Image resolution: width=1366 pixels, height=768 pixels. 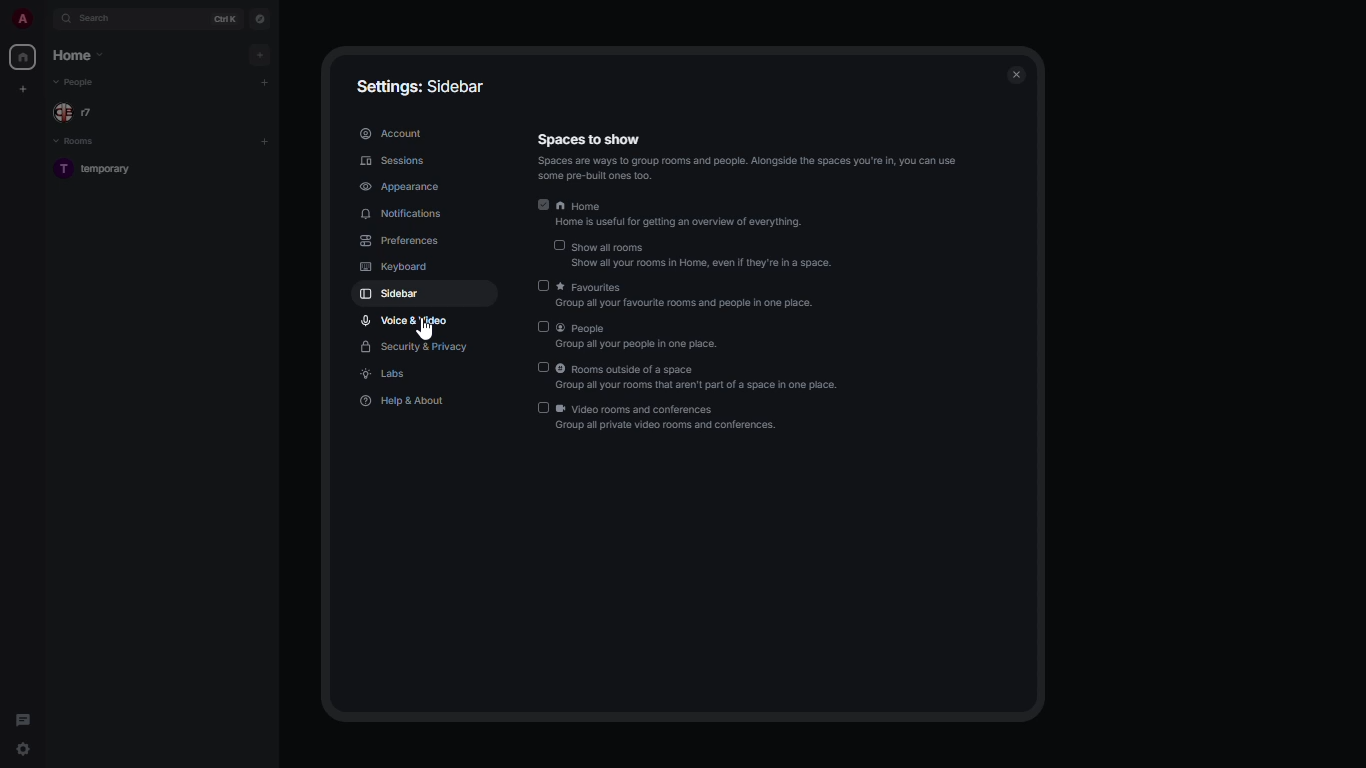 I want to click on home, so click(x=687, y=214).